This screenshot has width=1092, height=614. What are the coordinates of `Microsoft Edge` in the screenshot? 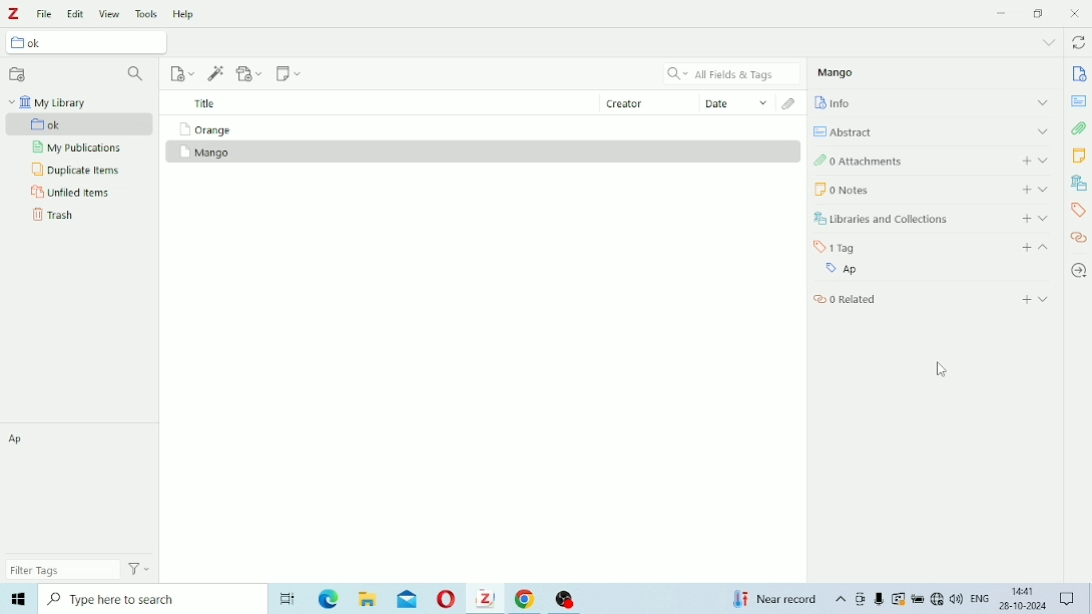 It's located at (328, 600).